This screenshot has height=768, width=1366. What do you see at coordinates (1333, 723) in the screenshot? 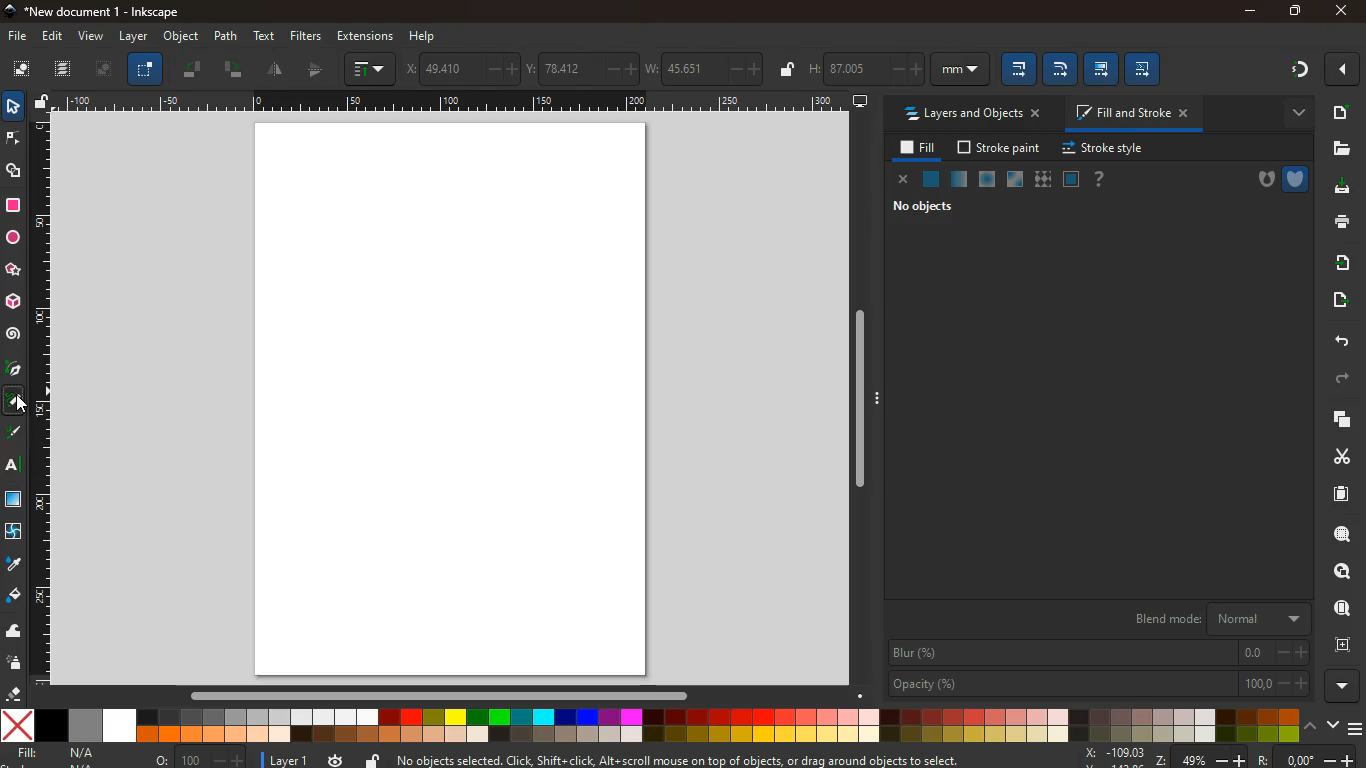
I see `down` at bounding box center [1333, 723].